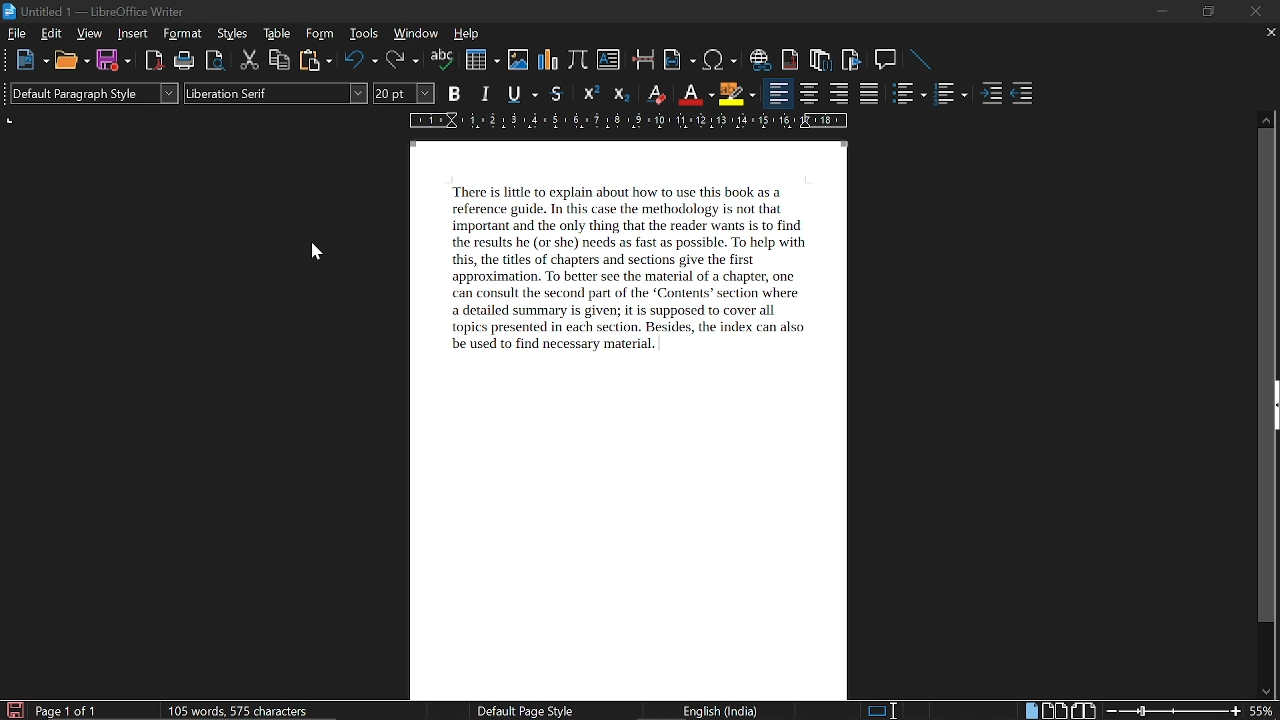 The height and width of the screenshot is (720, 1280). What do you see at coordinates (654, 93) in the screenshot?
I see `eraser` at bounding box center [654, 93].